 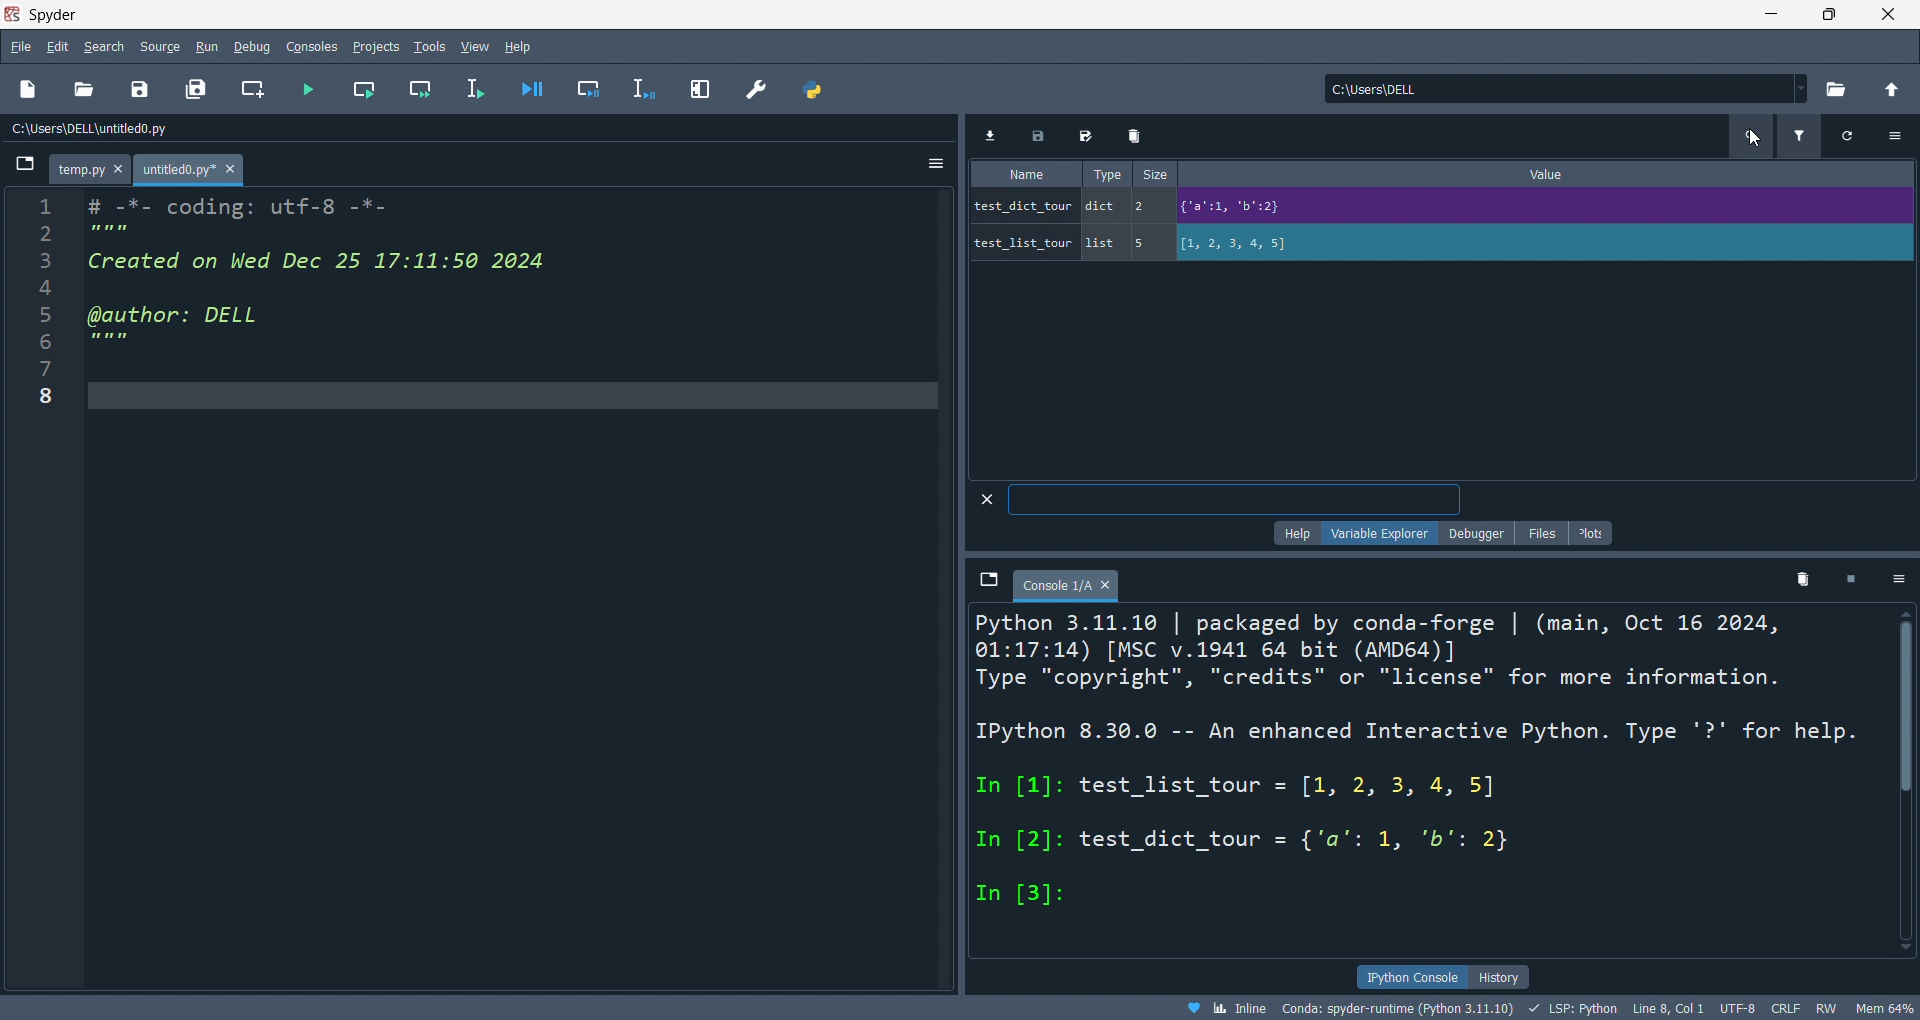 What do you see at coordinates (533, 88) in the screenshot?
I see `debug file` at bounding box center [533, 88].